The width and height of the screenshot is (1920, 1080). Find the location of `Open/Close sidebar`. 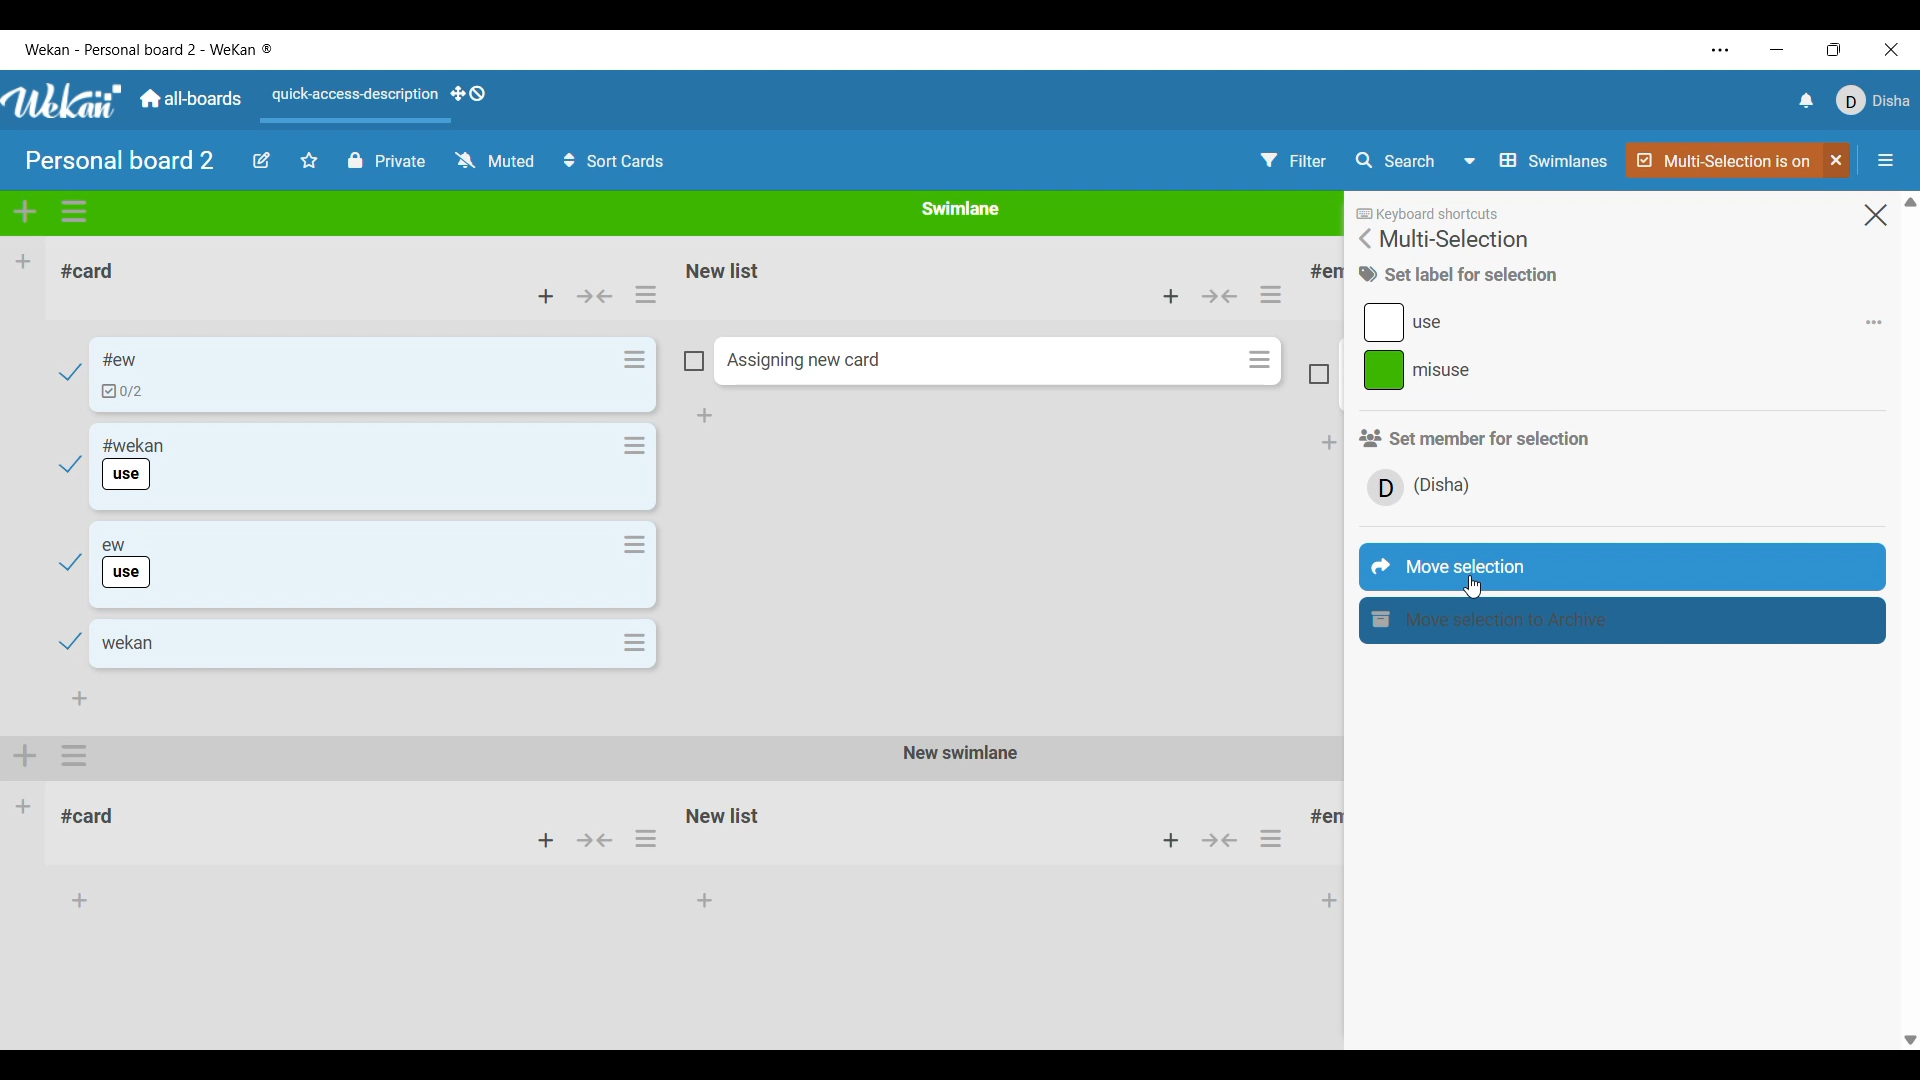

Open/Close sidebar is located at coordinates (1886, 160).